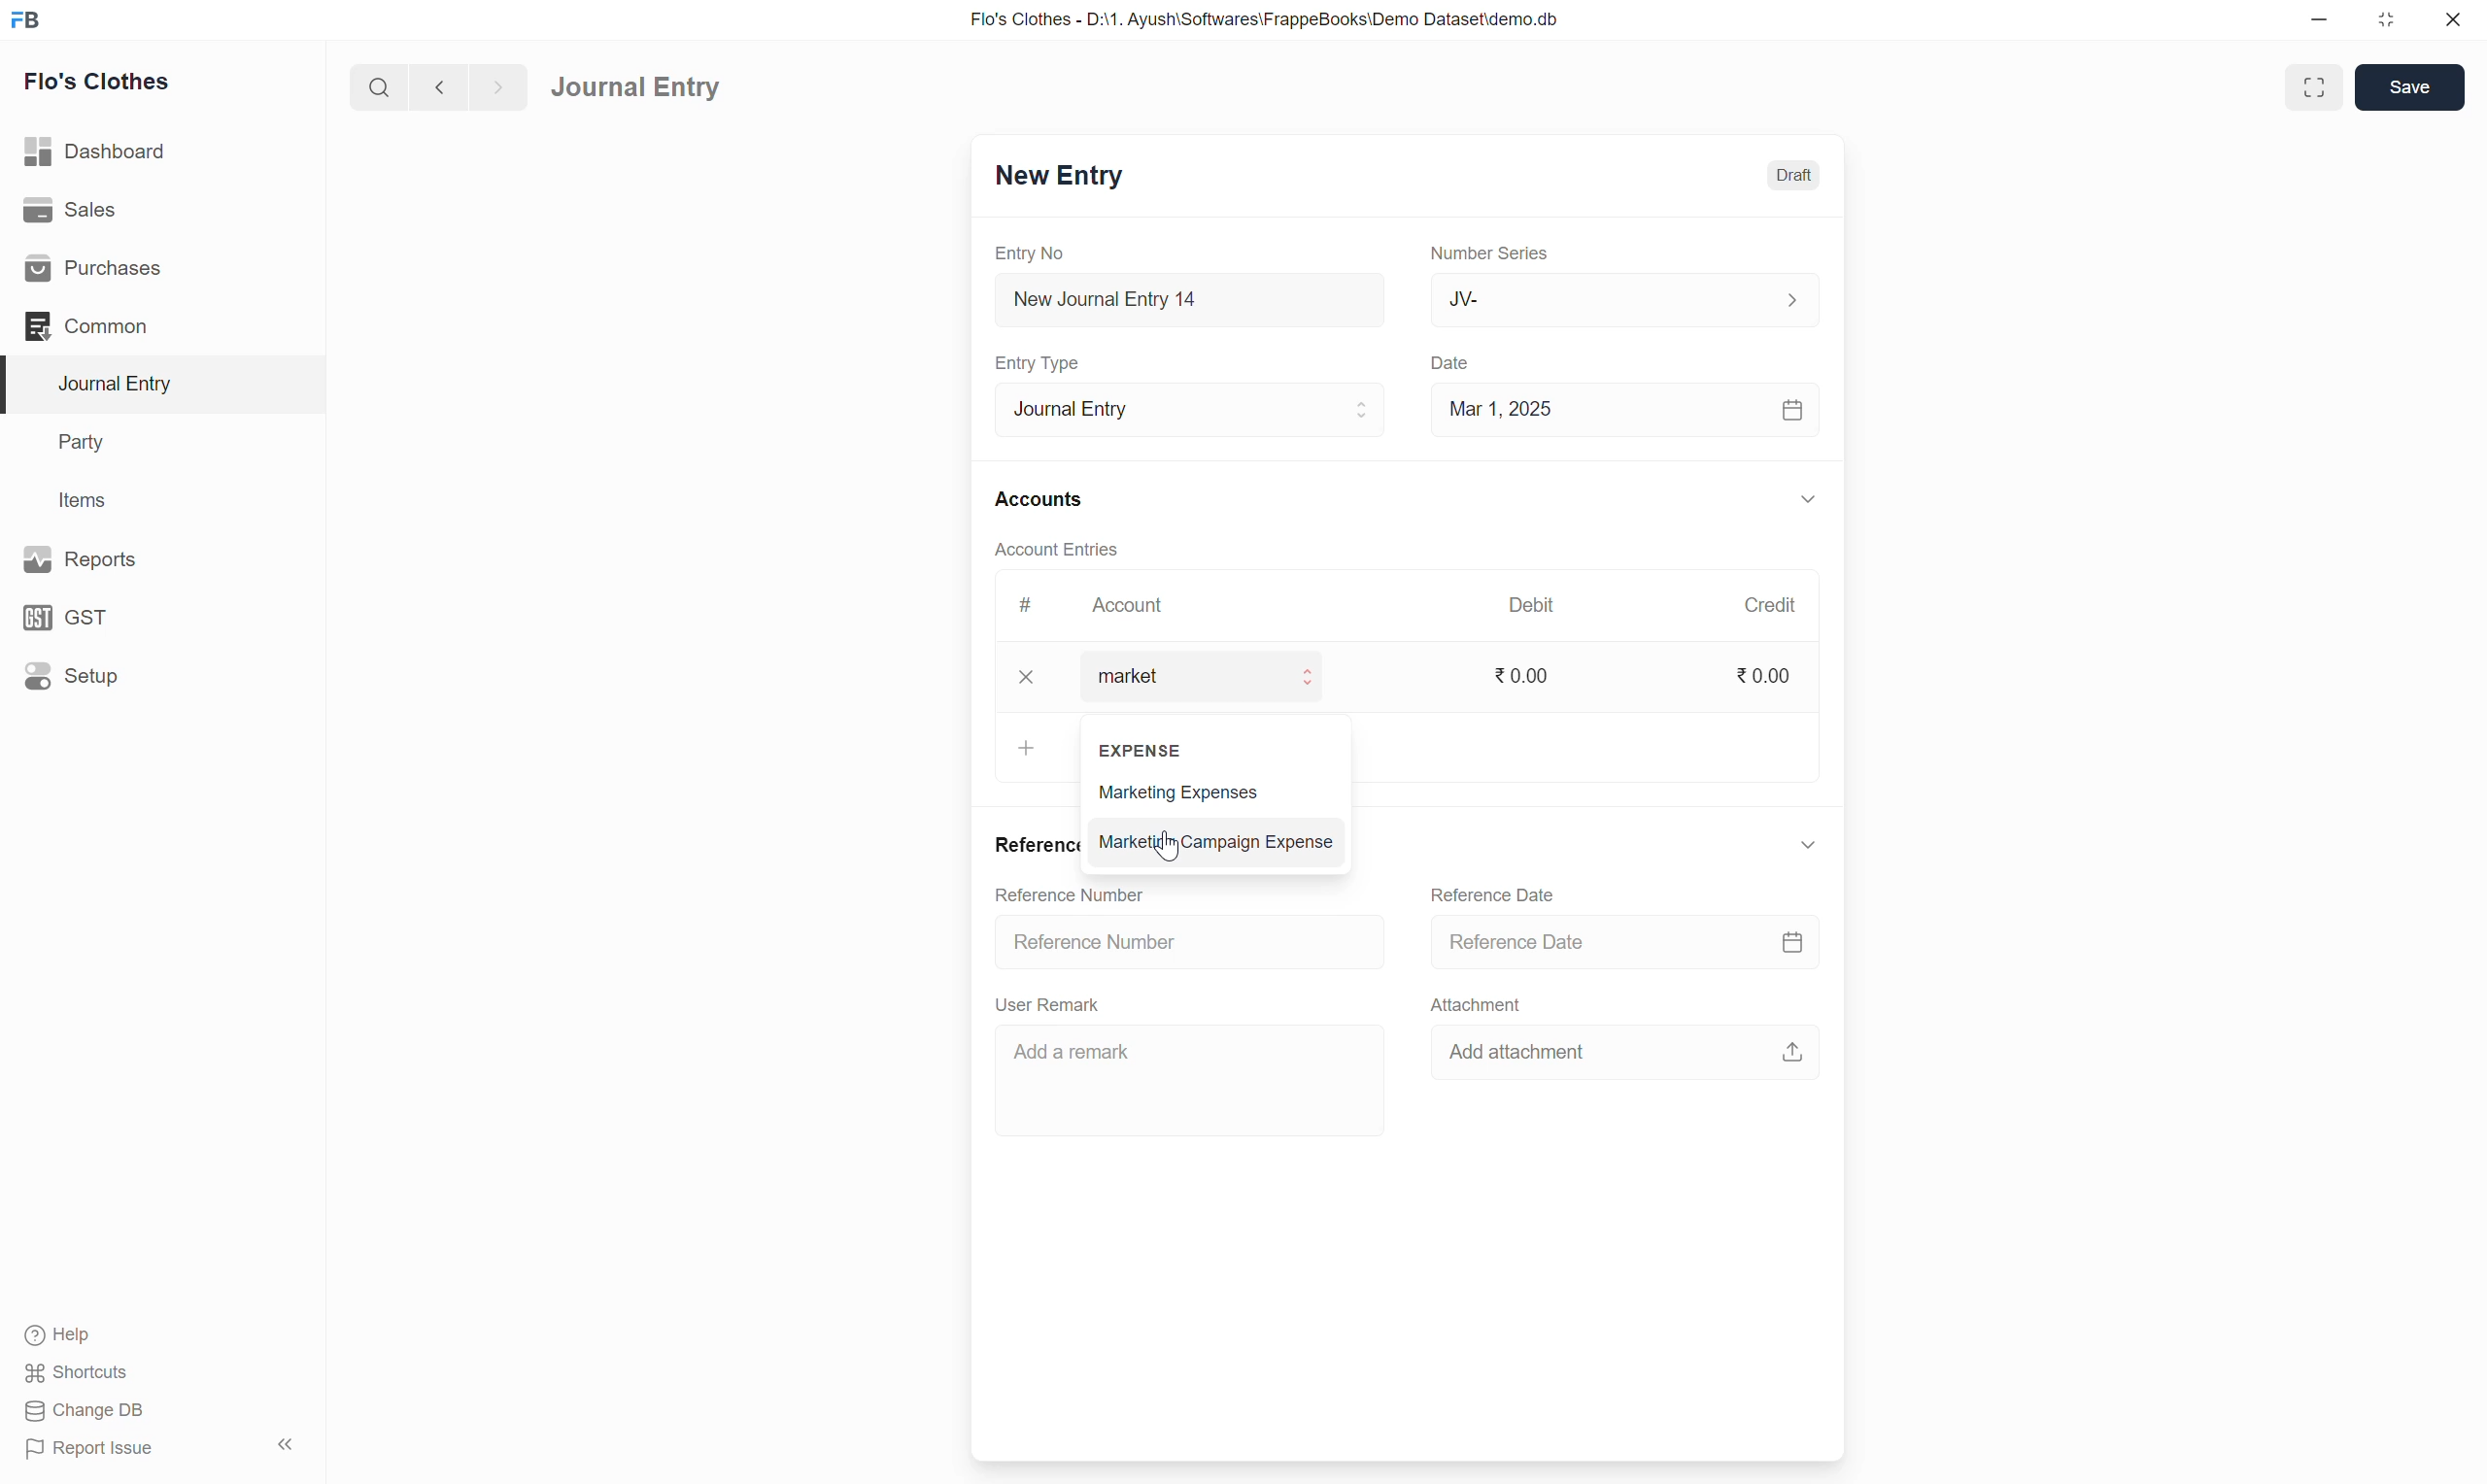 This screenshot has width=2487, height=1484. What do you see at coordinates (285, 1445) in the screenshot?
I see `<<` at bounding box center [285, 1445].